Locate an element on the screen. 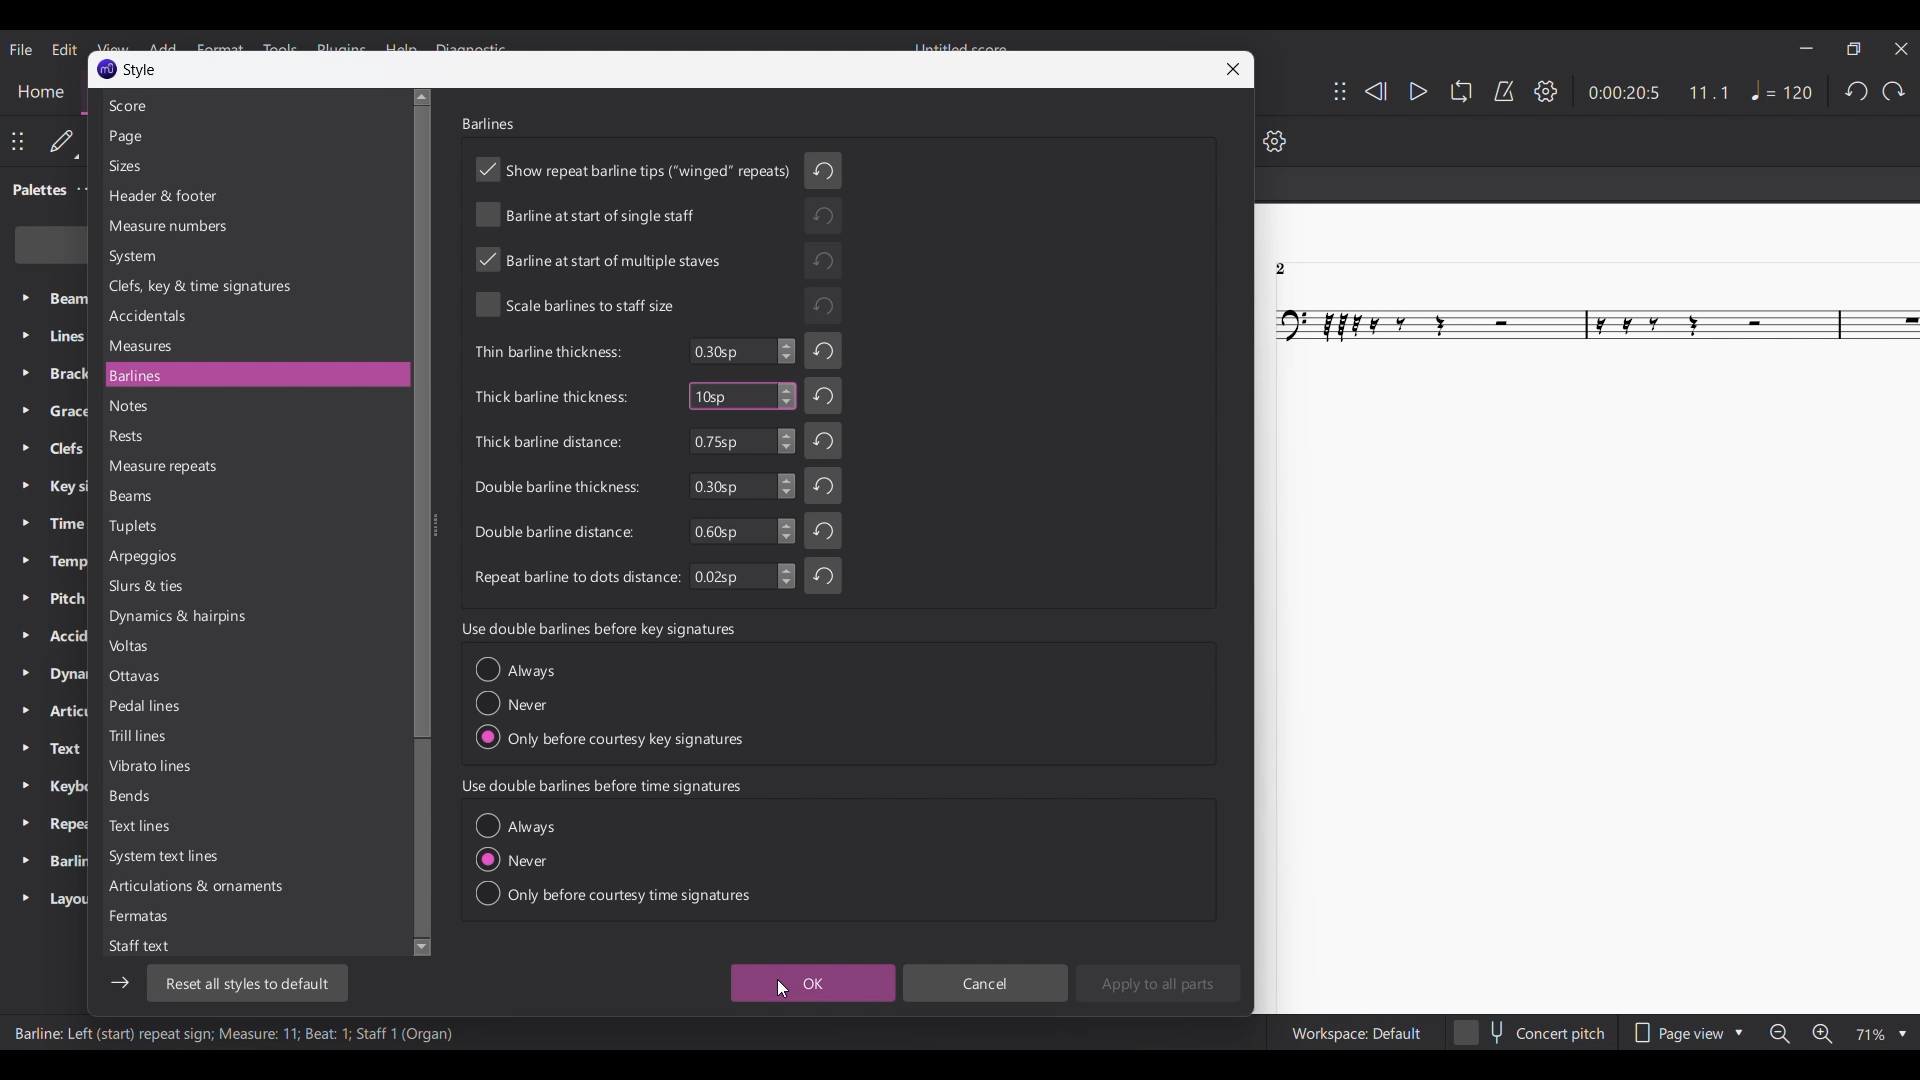 This screenshot has height=1080, width=1920. Highlighted as current change is located at coordinates (744, 395).